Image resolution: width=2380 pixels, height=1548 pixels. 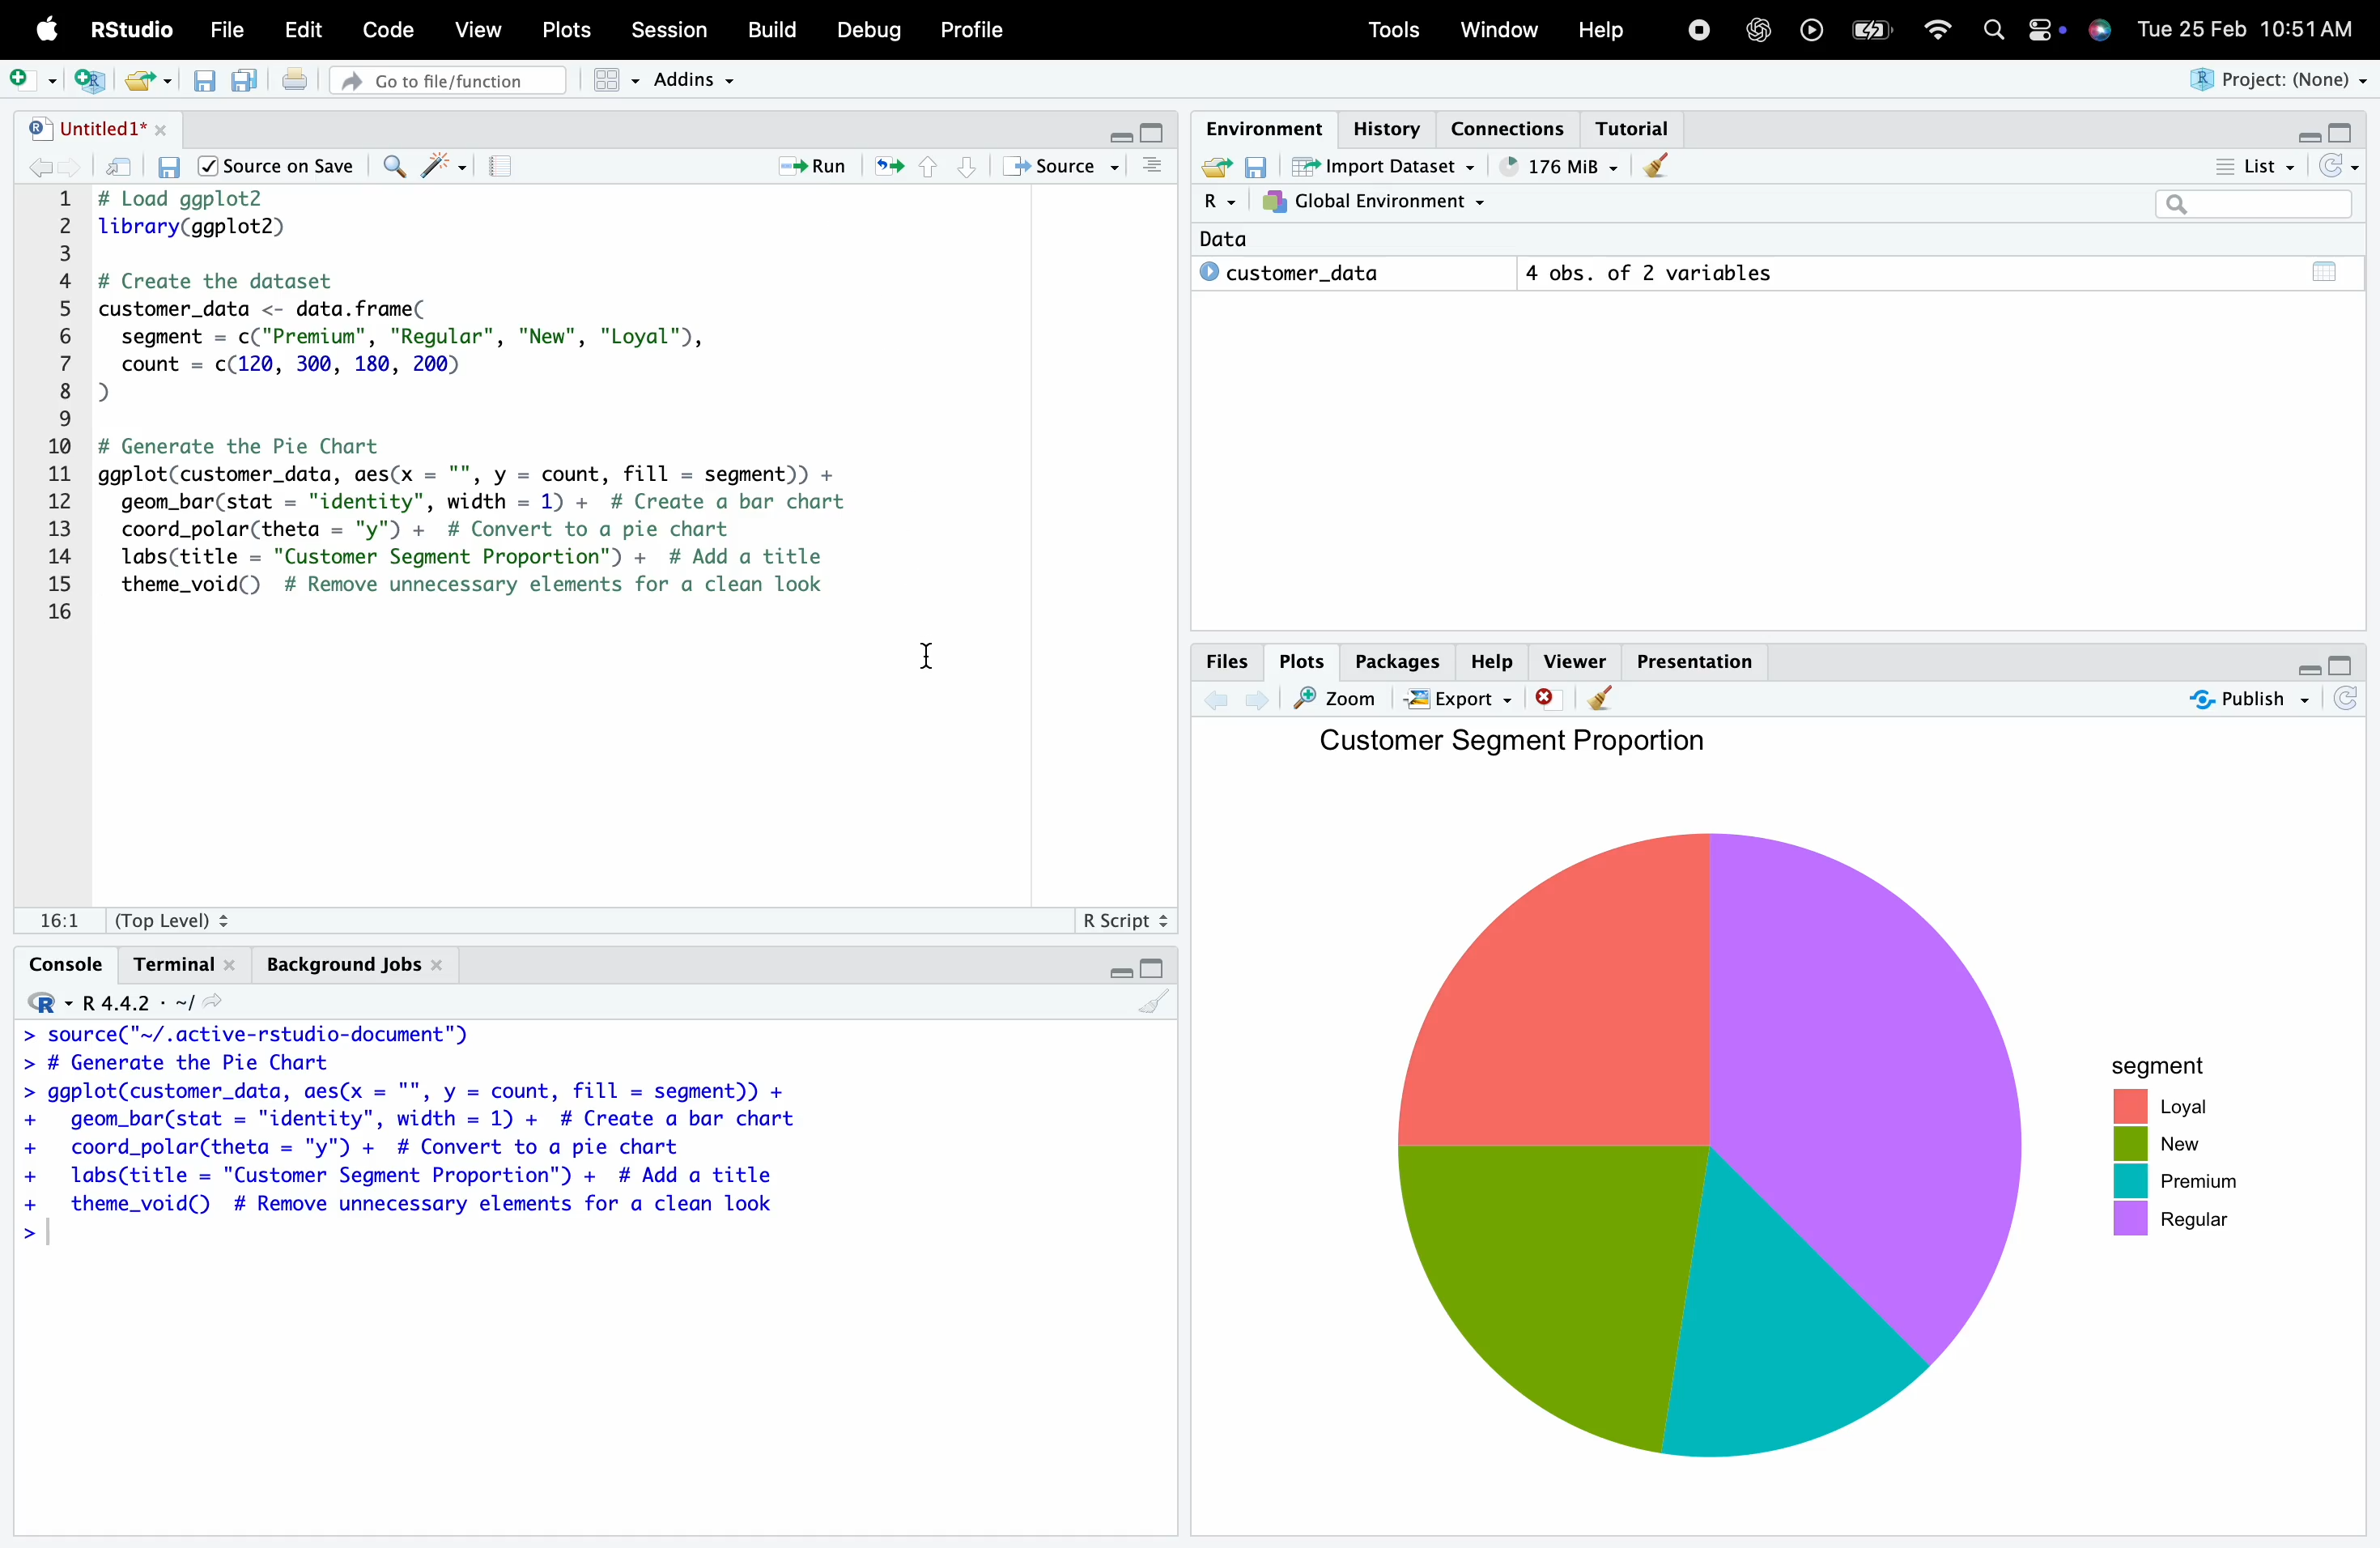 I want to click on Console, so click(x=66, y=956).